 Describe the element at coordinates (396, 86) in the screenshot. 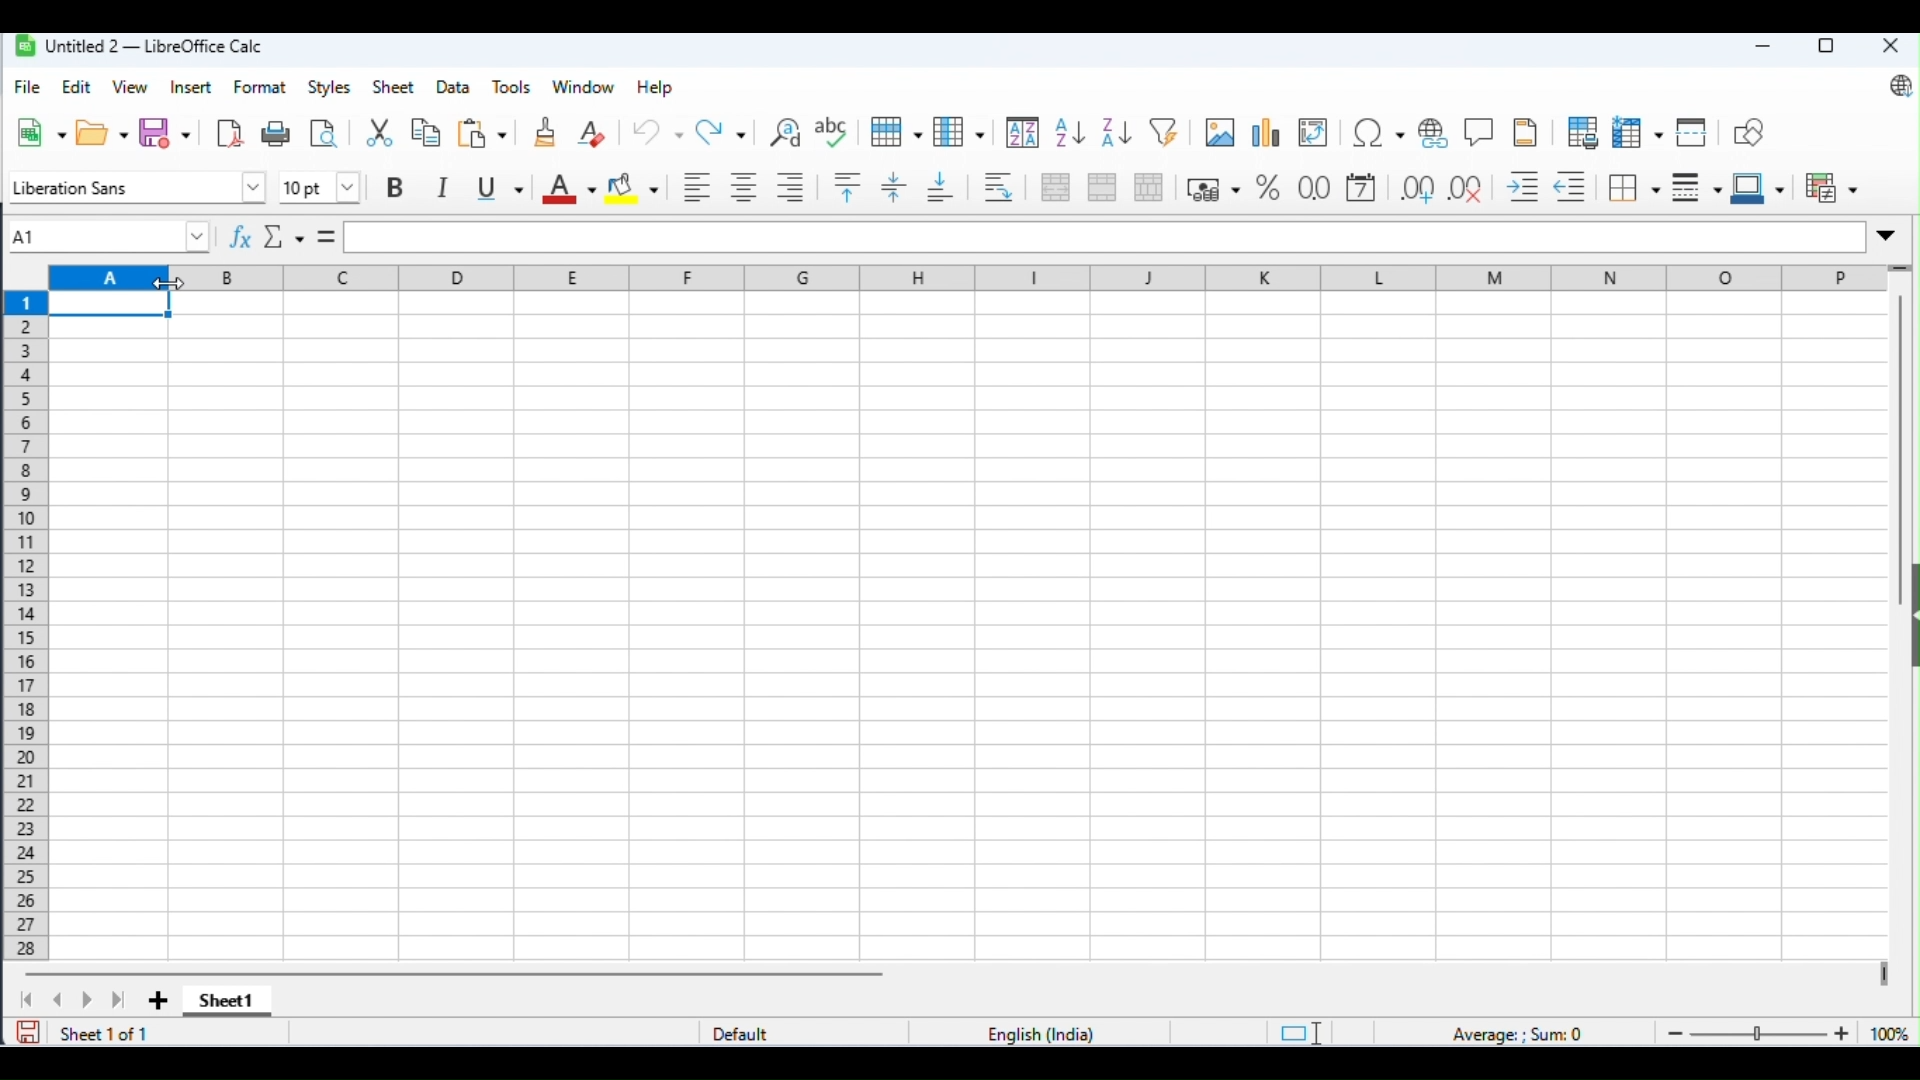

I see `sheet` at that location.